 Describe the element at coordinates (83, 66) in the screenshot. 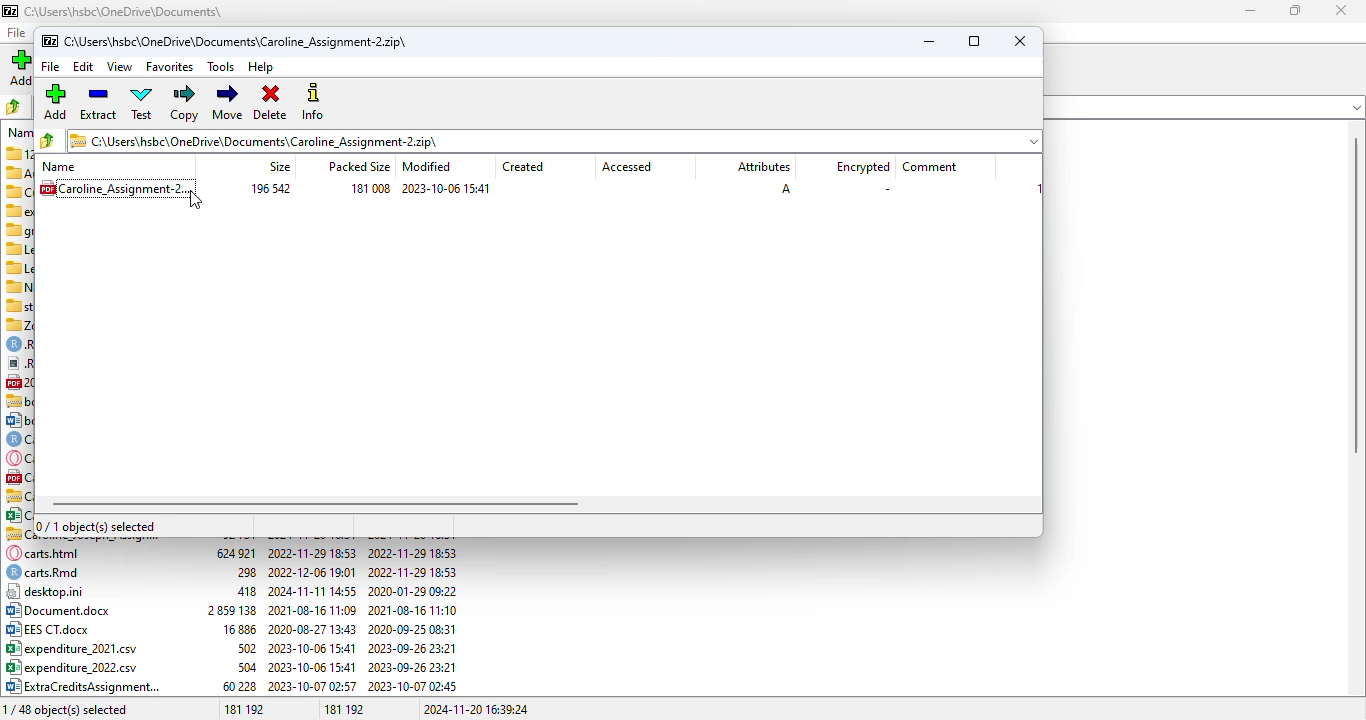

I see `edit` at that location.